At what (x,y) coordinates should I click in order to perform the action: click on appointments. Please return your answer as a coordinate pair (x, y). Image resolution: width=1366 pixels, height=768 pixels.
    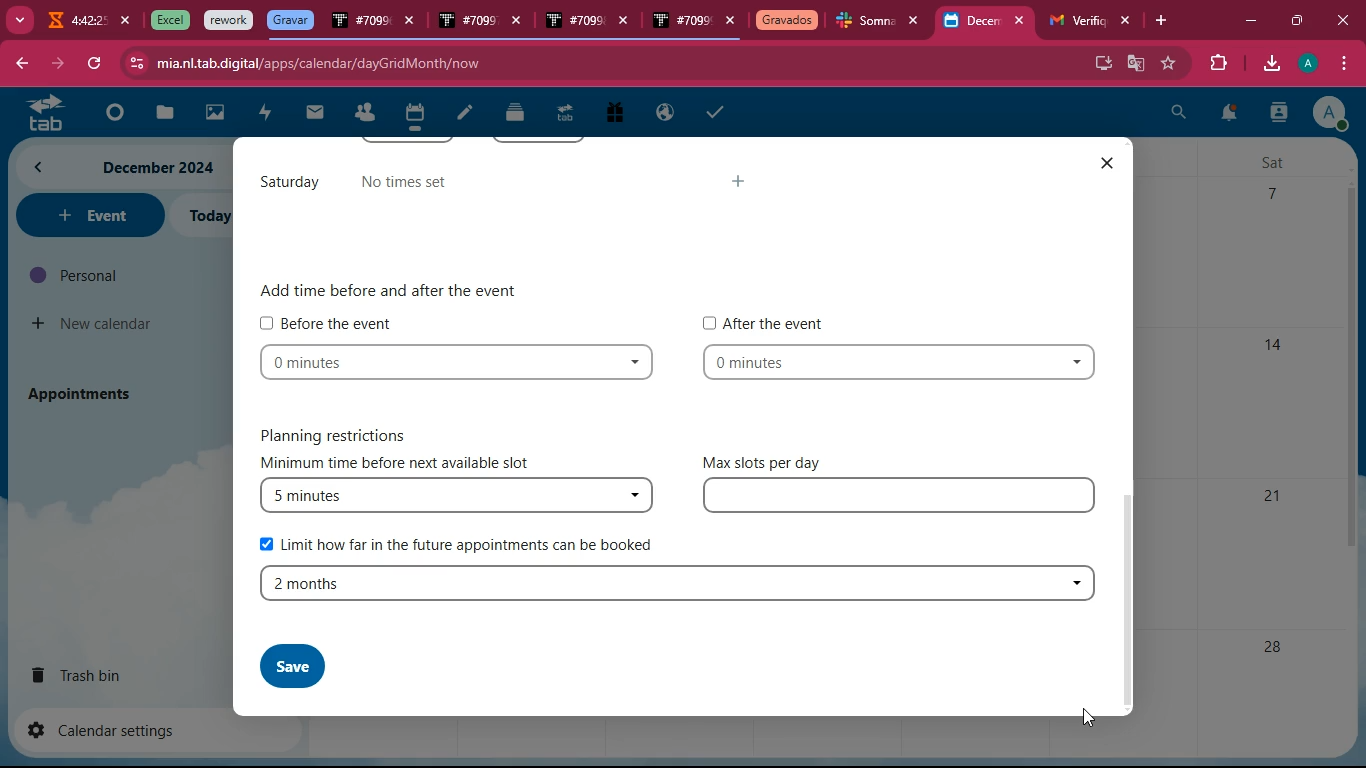
    Looking at the image, I should click on (86, 393).